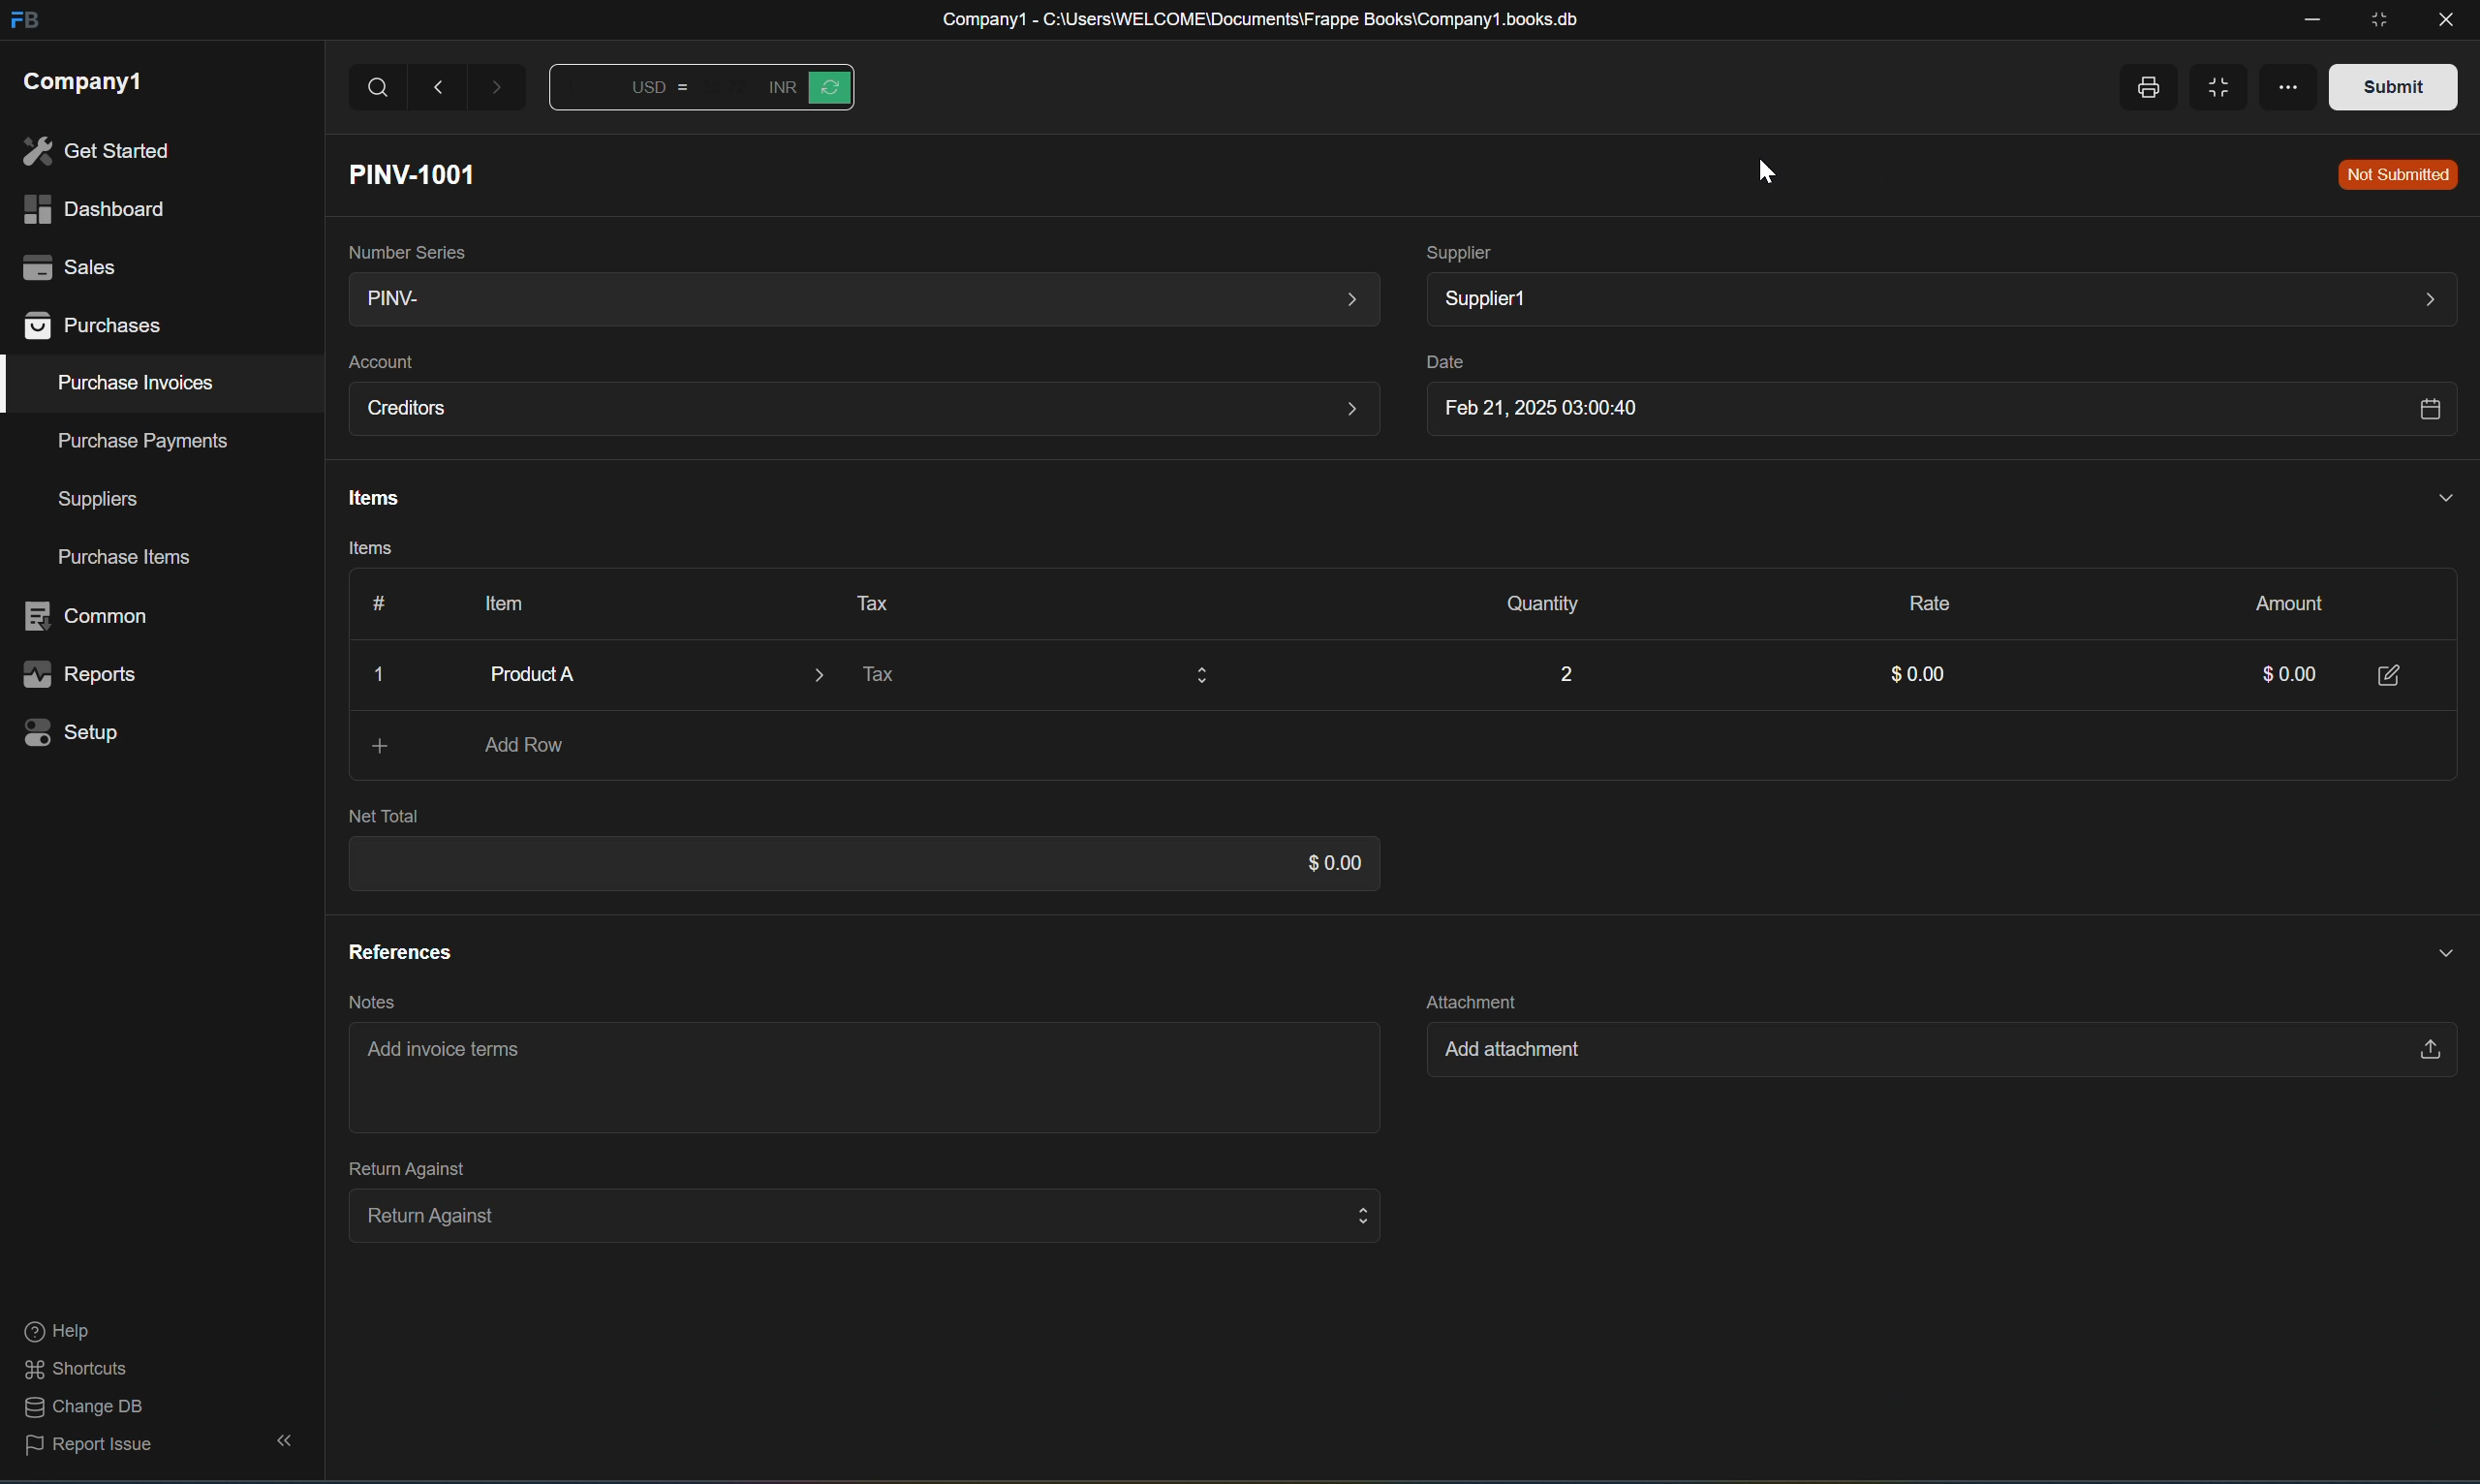 The width and height of the screenshot is (2480, 1484). What do you see at coordinates (2393, 85) in the screenshot?
I see `Submit` at bounding box center [2393, 85].